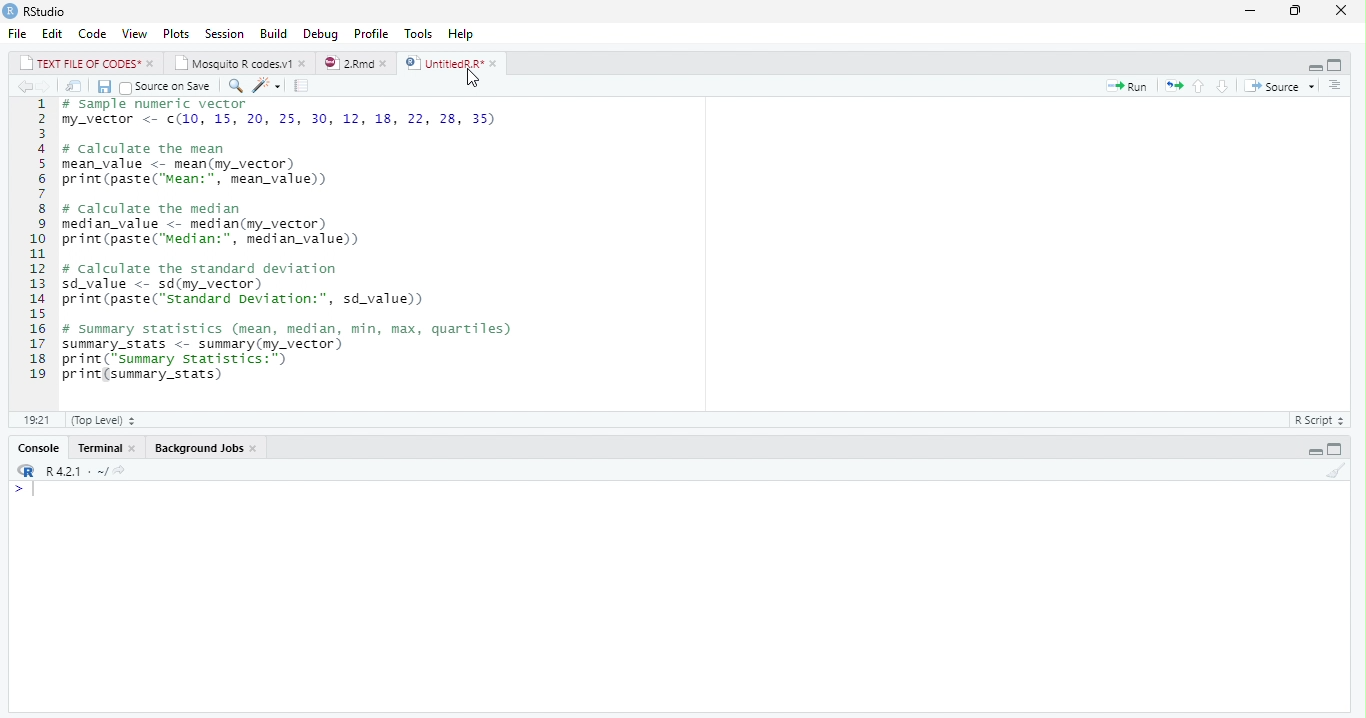 The height and width of the screenshot is (718, 1366). Describe the element at coordinates (168, 87) in the screenshot. I see `source on save` at that location.